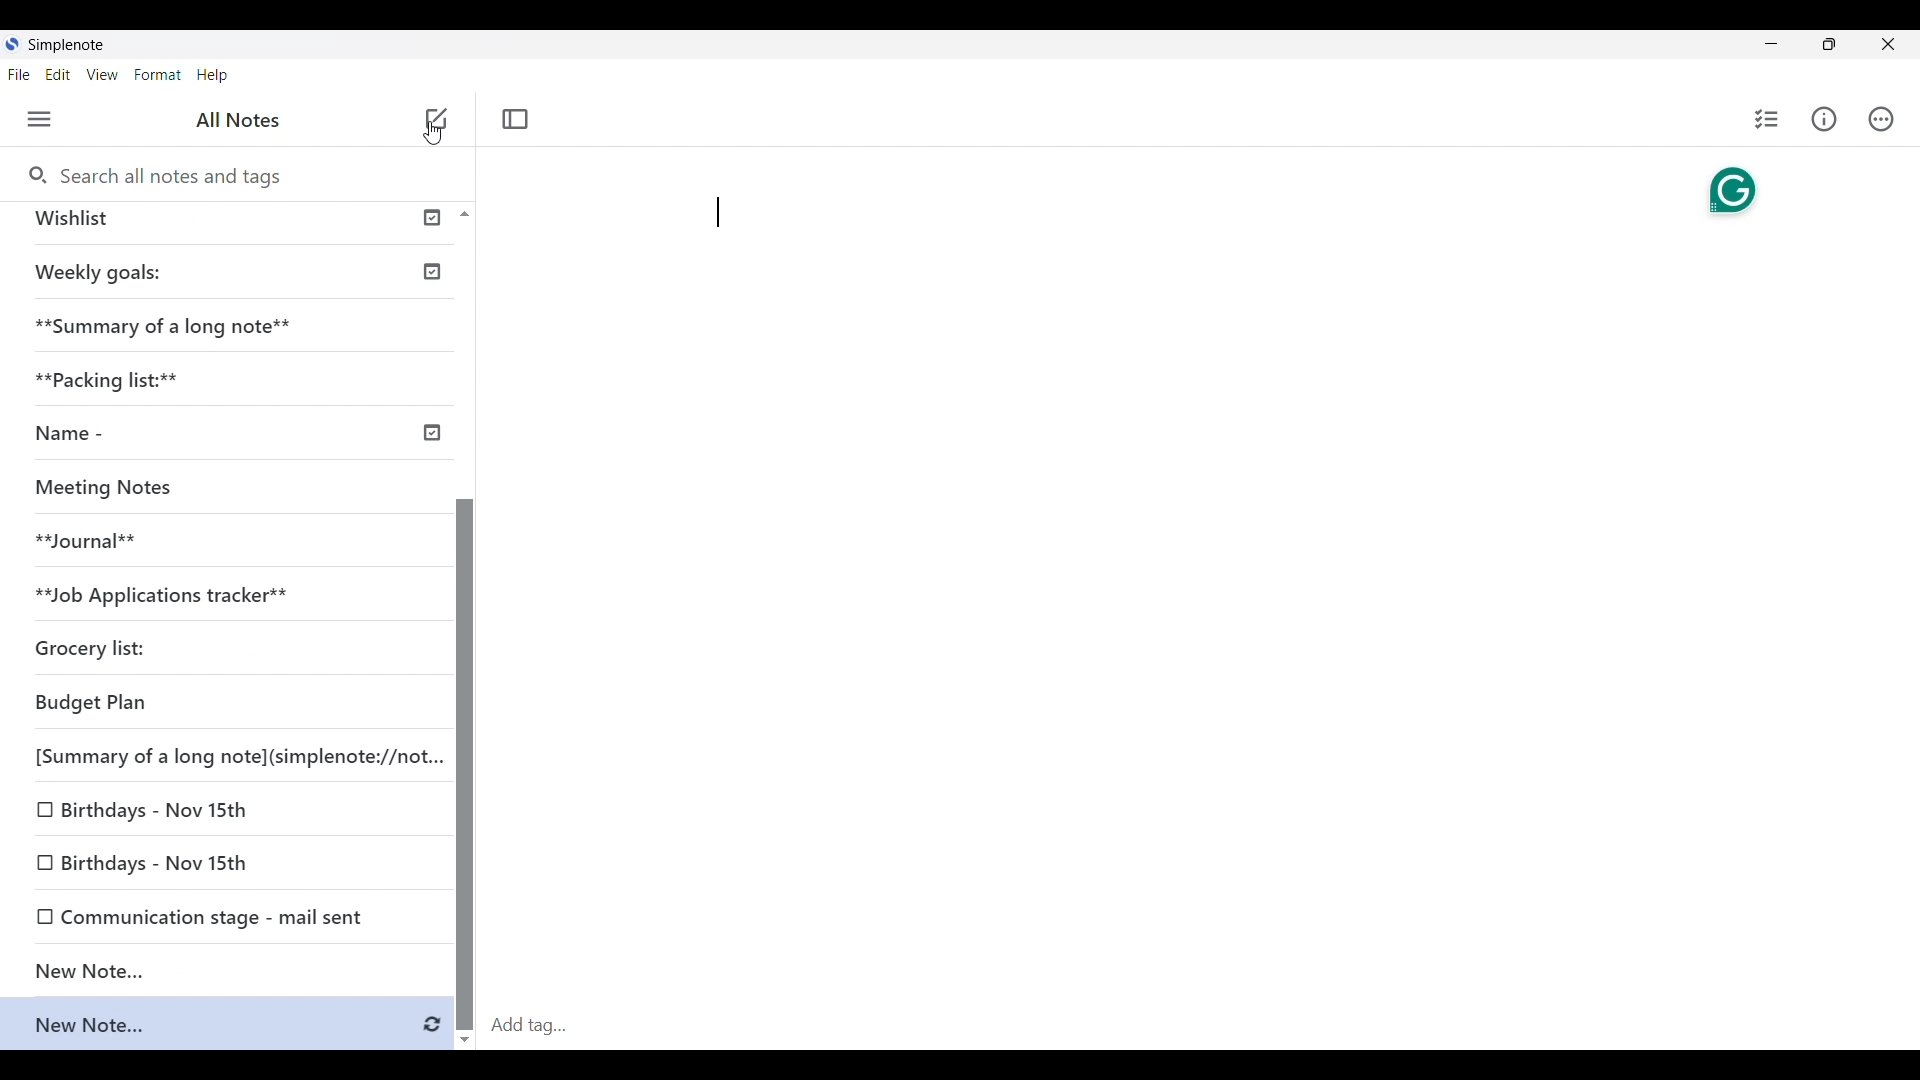 This screenshot has width=1920, height=1080. I want to click on Journal, so click(83, 542).